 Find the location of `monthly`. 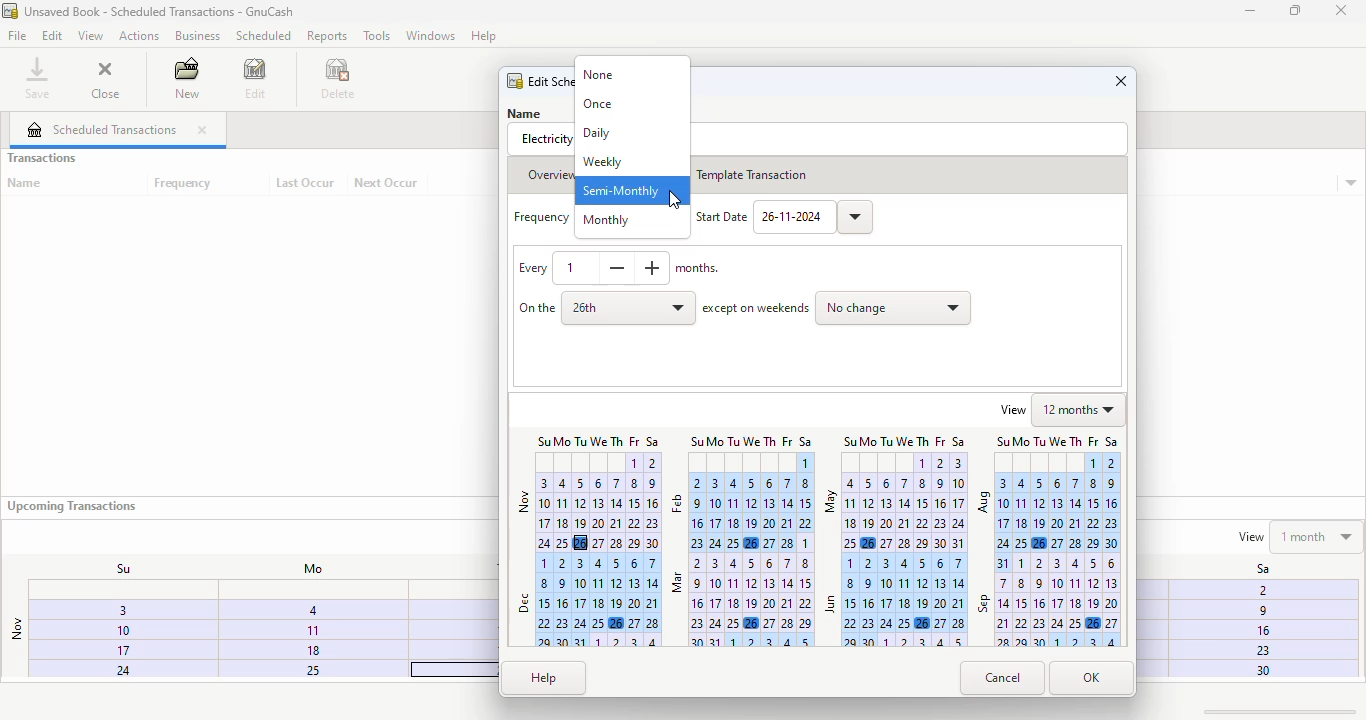

monthly is located at coordinates (605, 221).